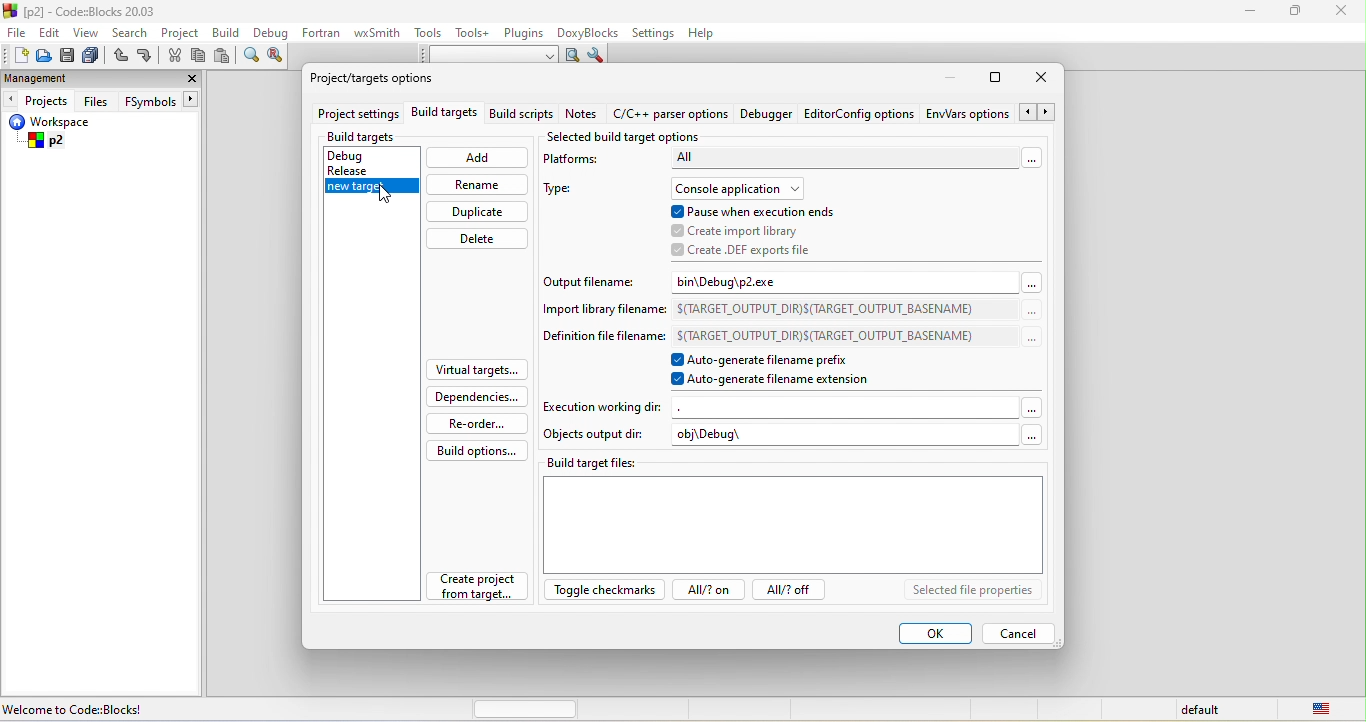 The image size is (1366, 722). Describe the element at coordinates (1296, 15) in the screenshot. I see `maximize` at that location.